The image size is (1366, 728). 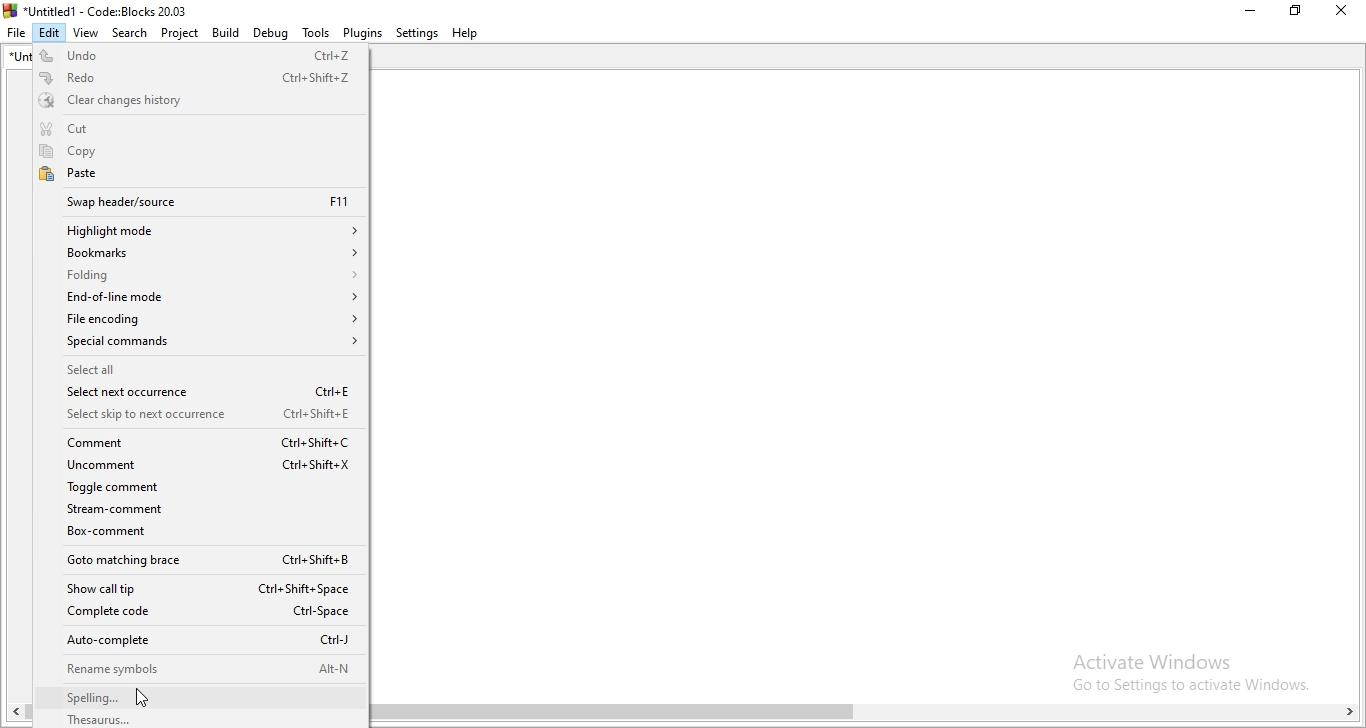 I want to click on tools, so click(x=316, y=33).